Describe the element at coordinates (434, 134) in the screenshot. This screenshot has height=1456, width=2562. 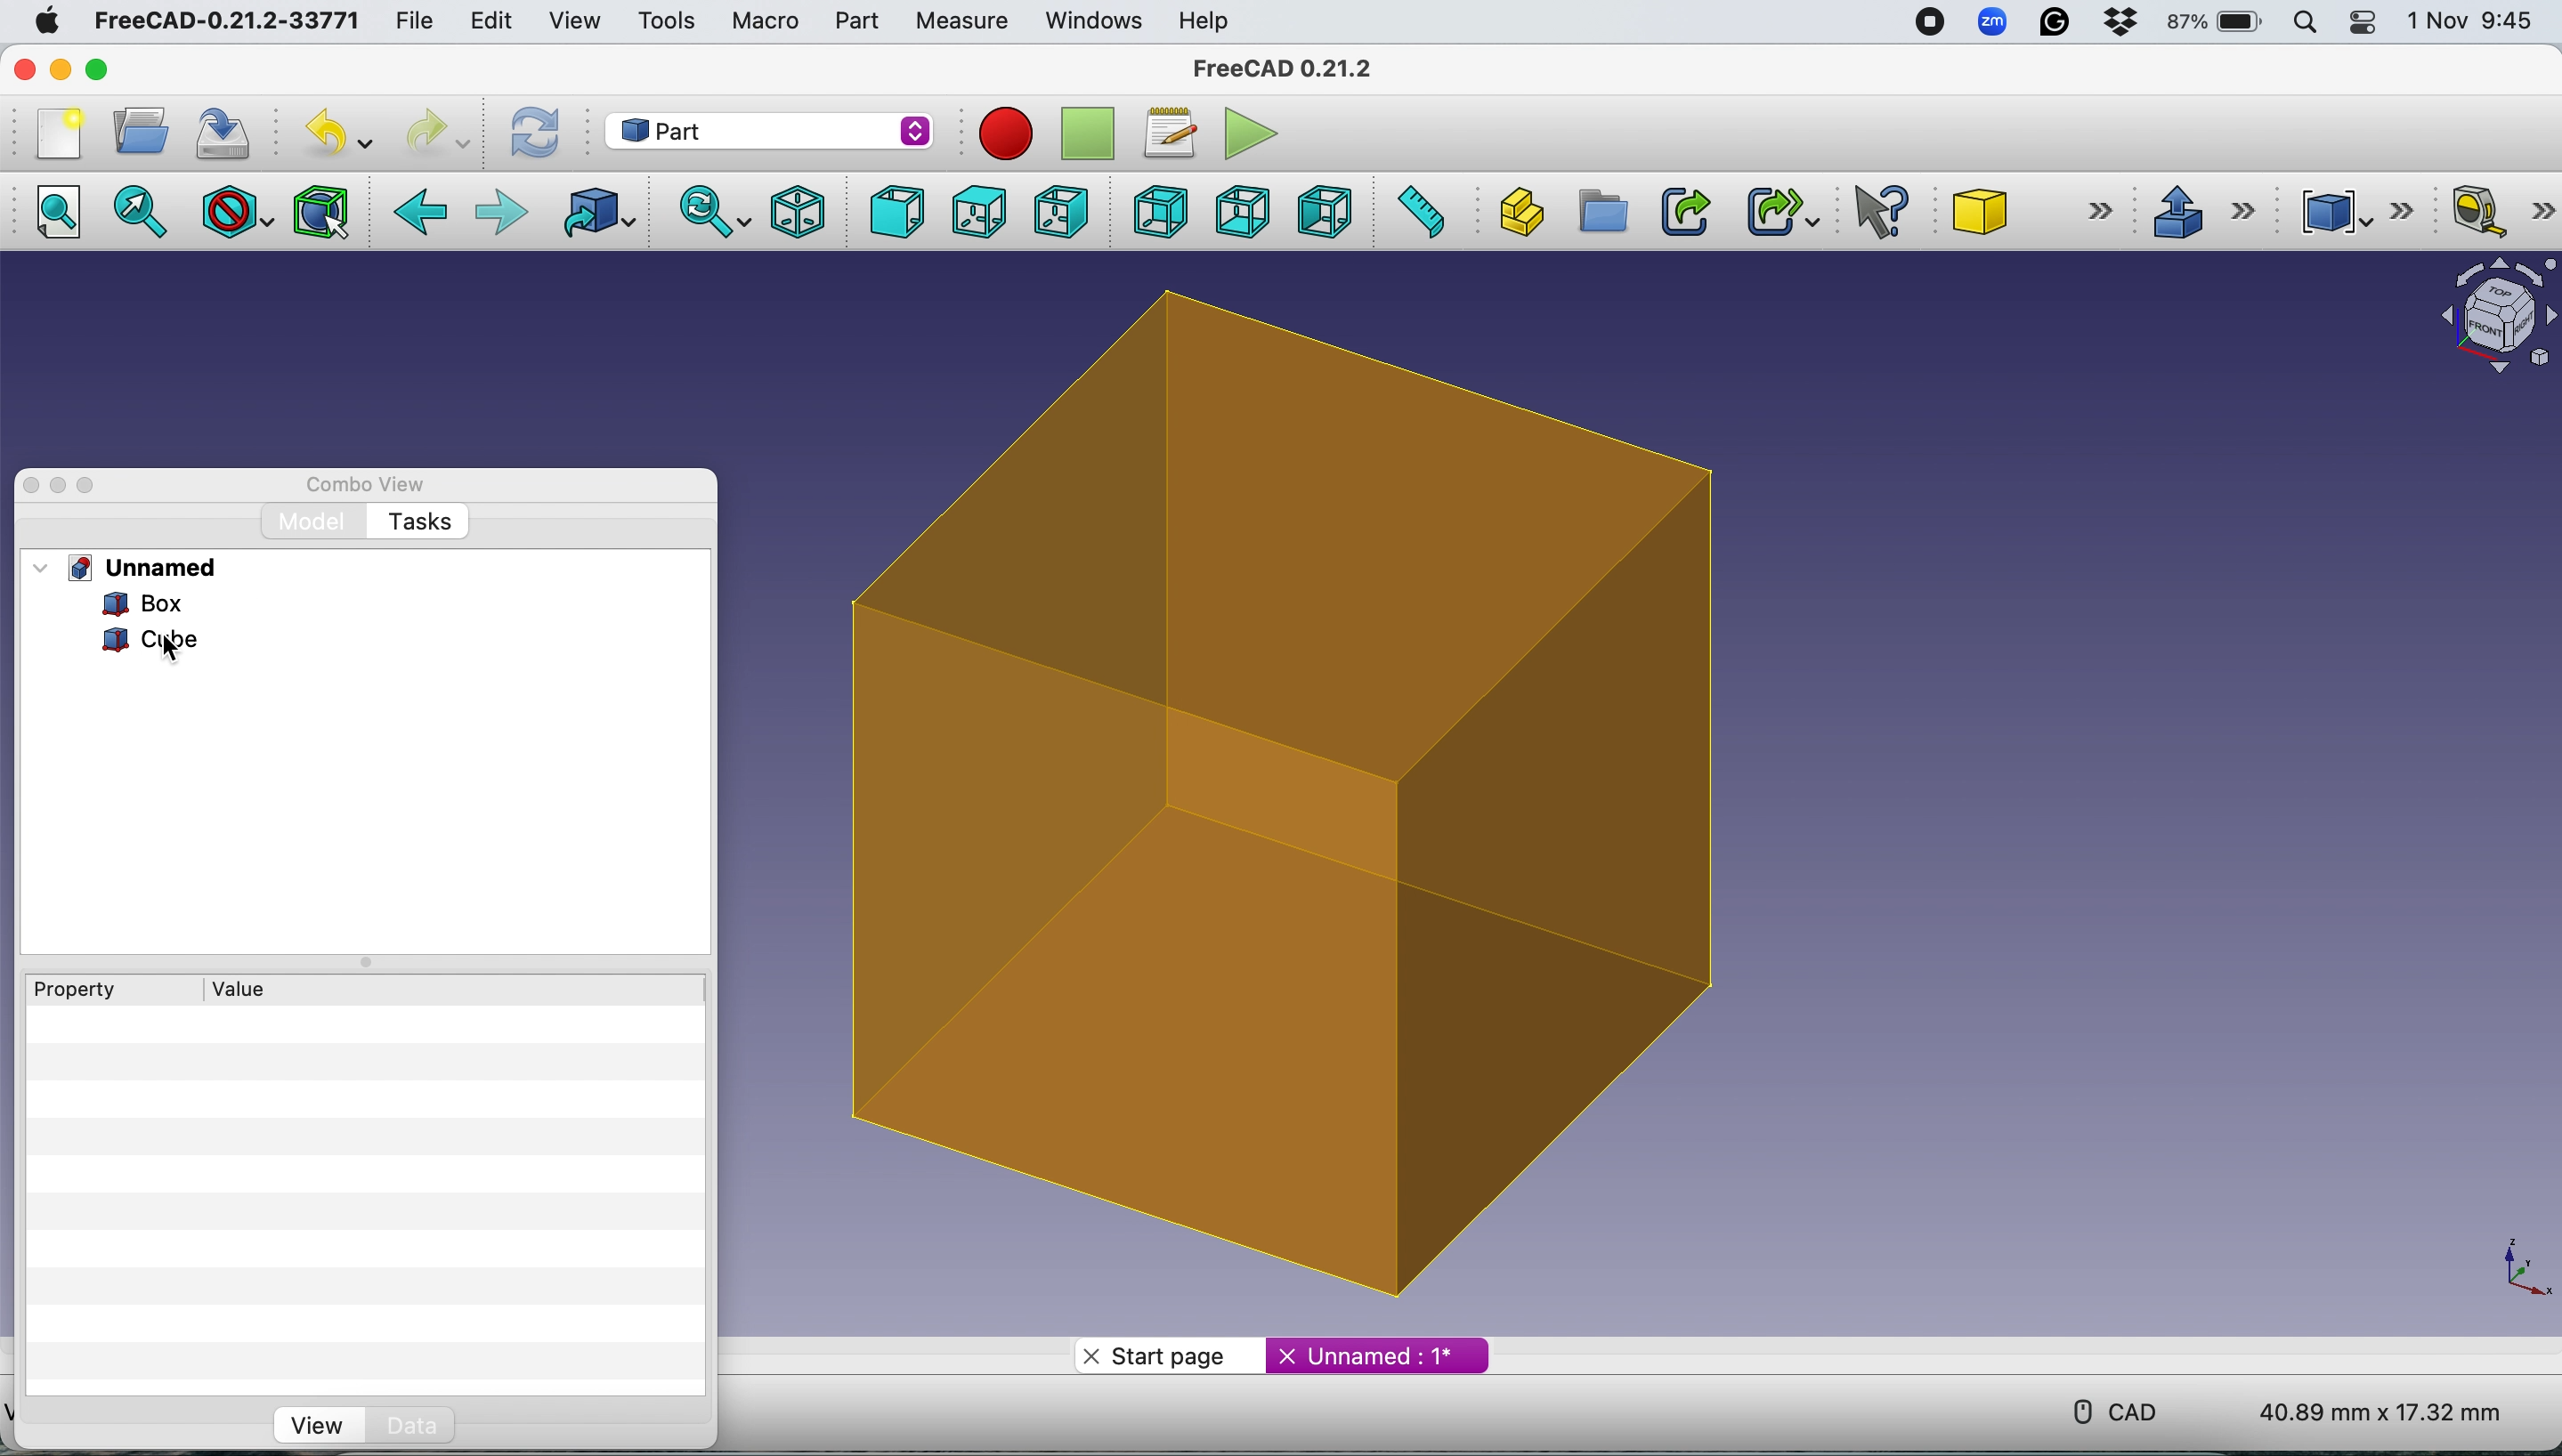
I see `Redo` at that location.